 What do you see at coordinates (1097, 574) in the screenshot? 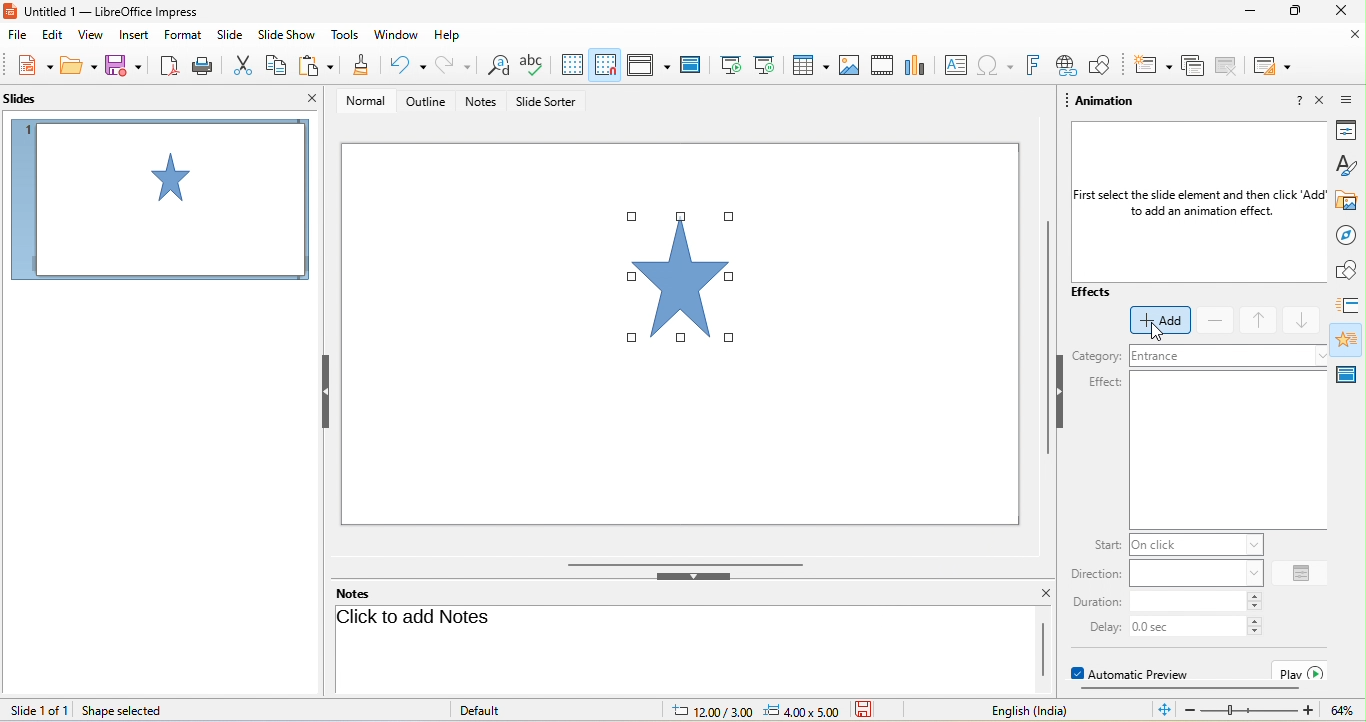
I see `direction` at bounding box center [1097, 574].